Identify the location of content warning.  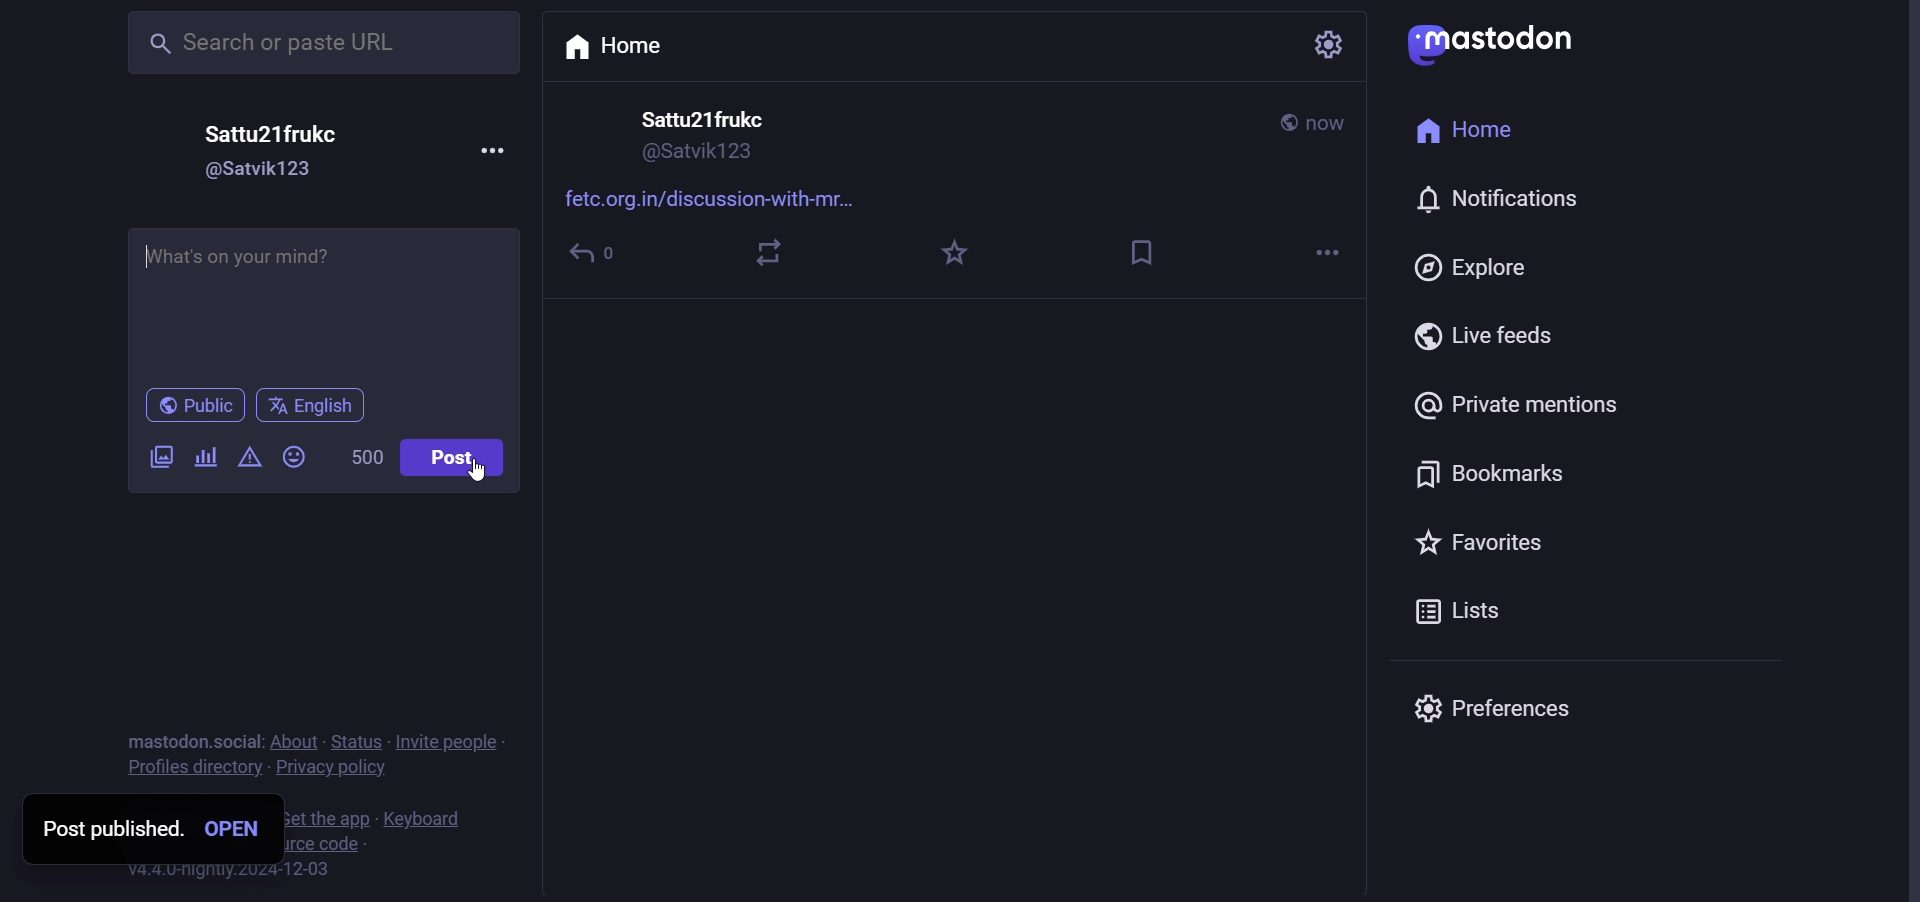
(247, 459).